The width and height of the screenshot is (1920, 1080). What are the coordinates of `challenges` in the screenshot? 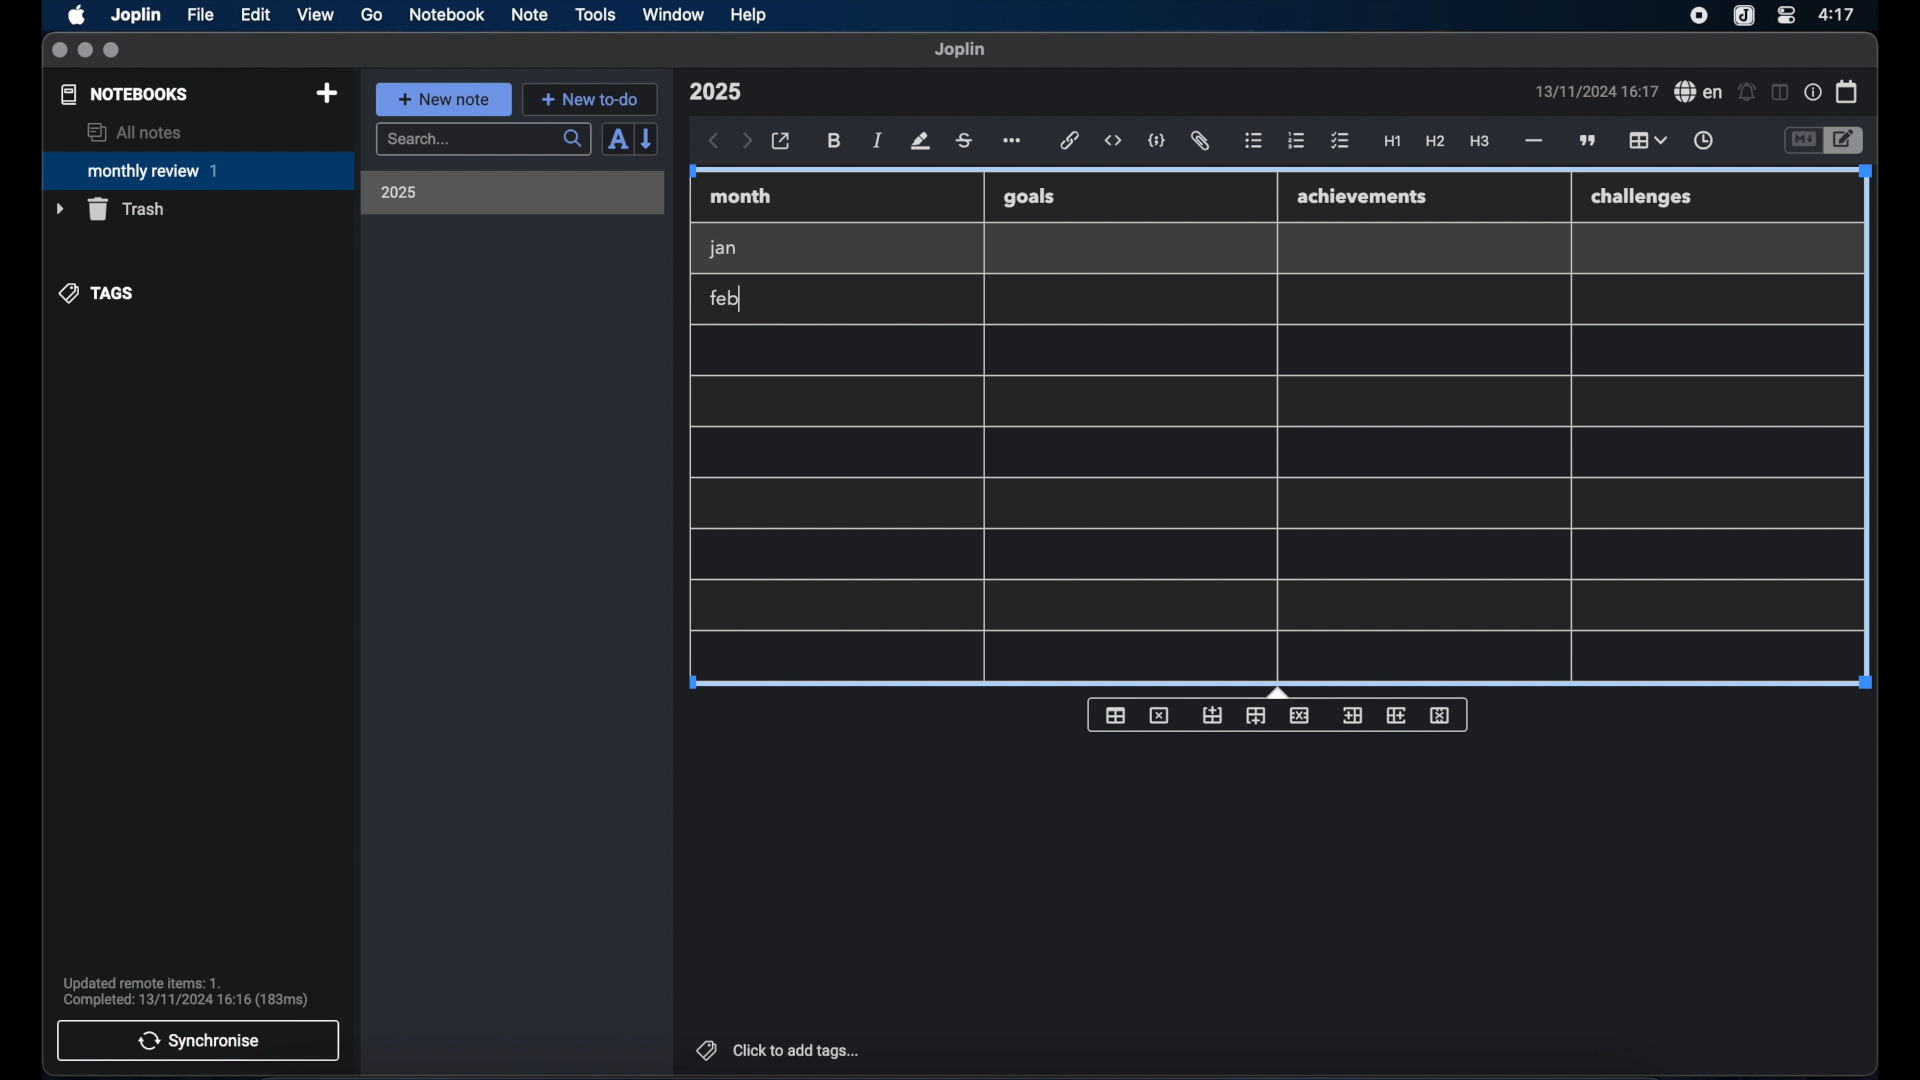 It's located at (1643, 198).